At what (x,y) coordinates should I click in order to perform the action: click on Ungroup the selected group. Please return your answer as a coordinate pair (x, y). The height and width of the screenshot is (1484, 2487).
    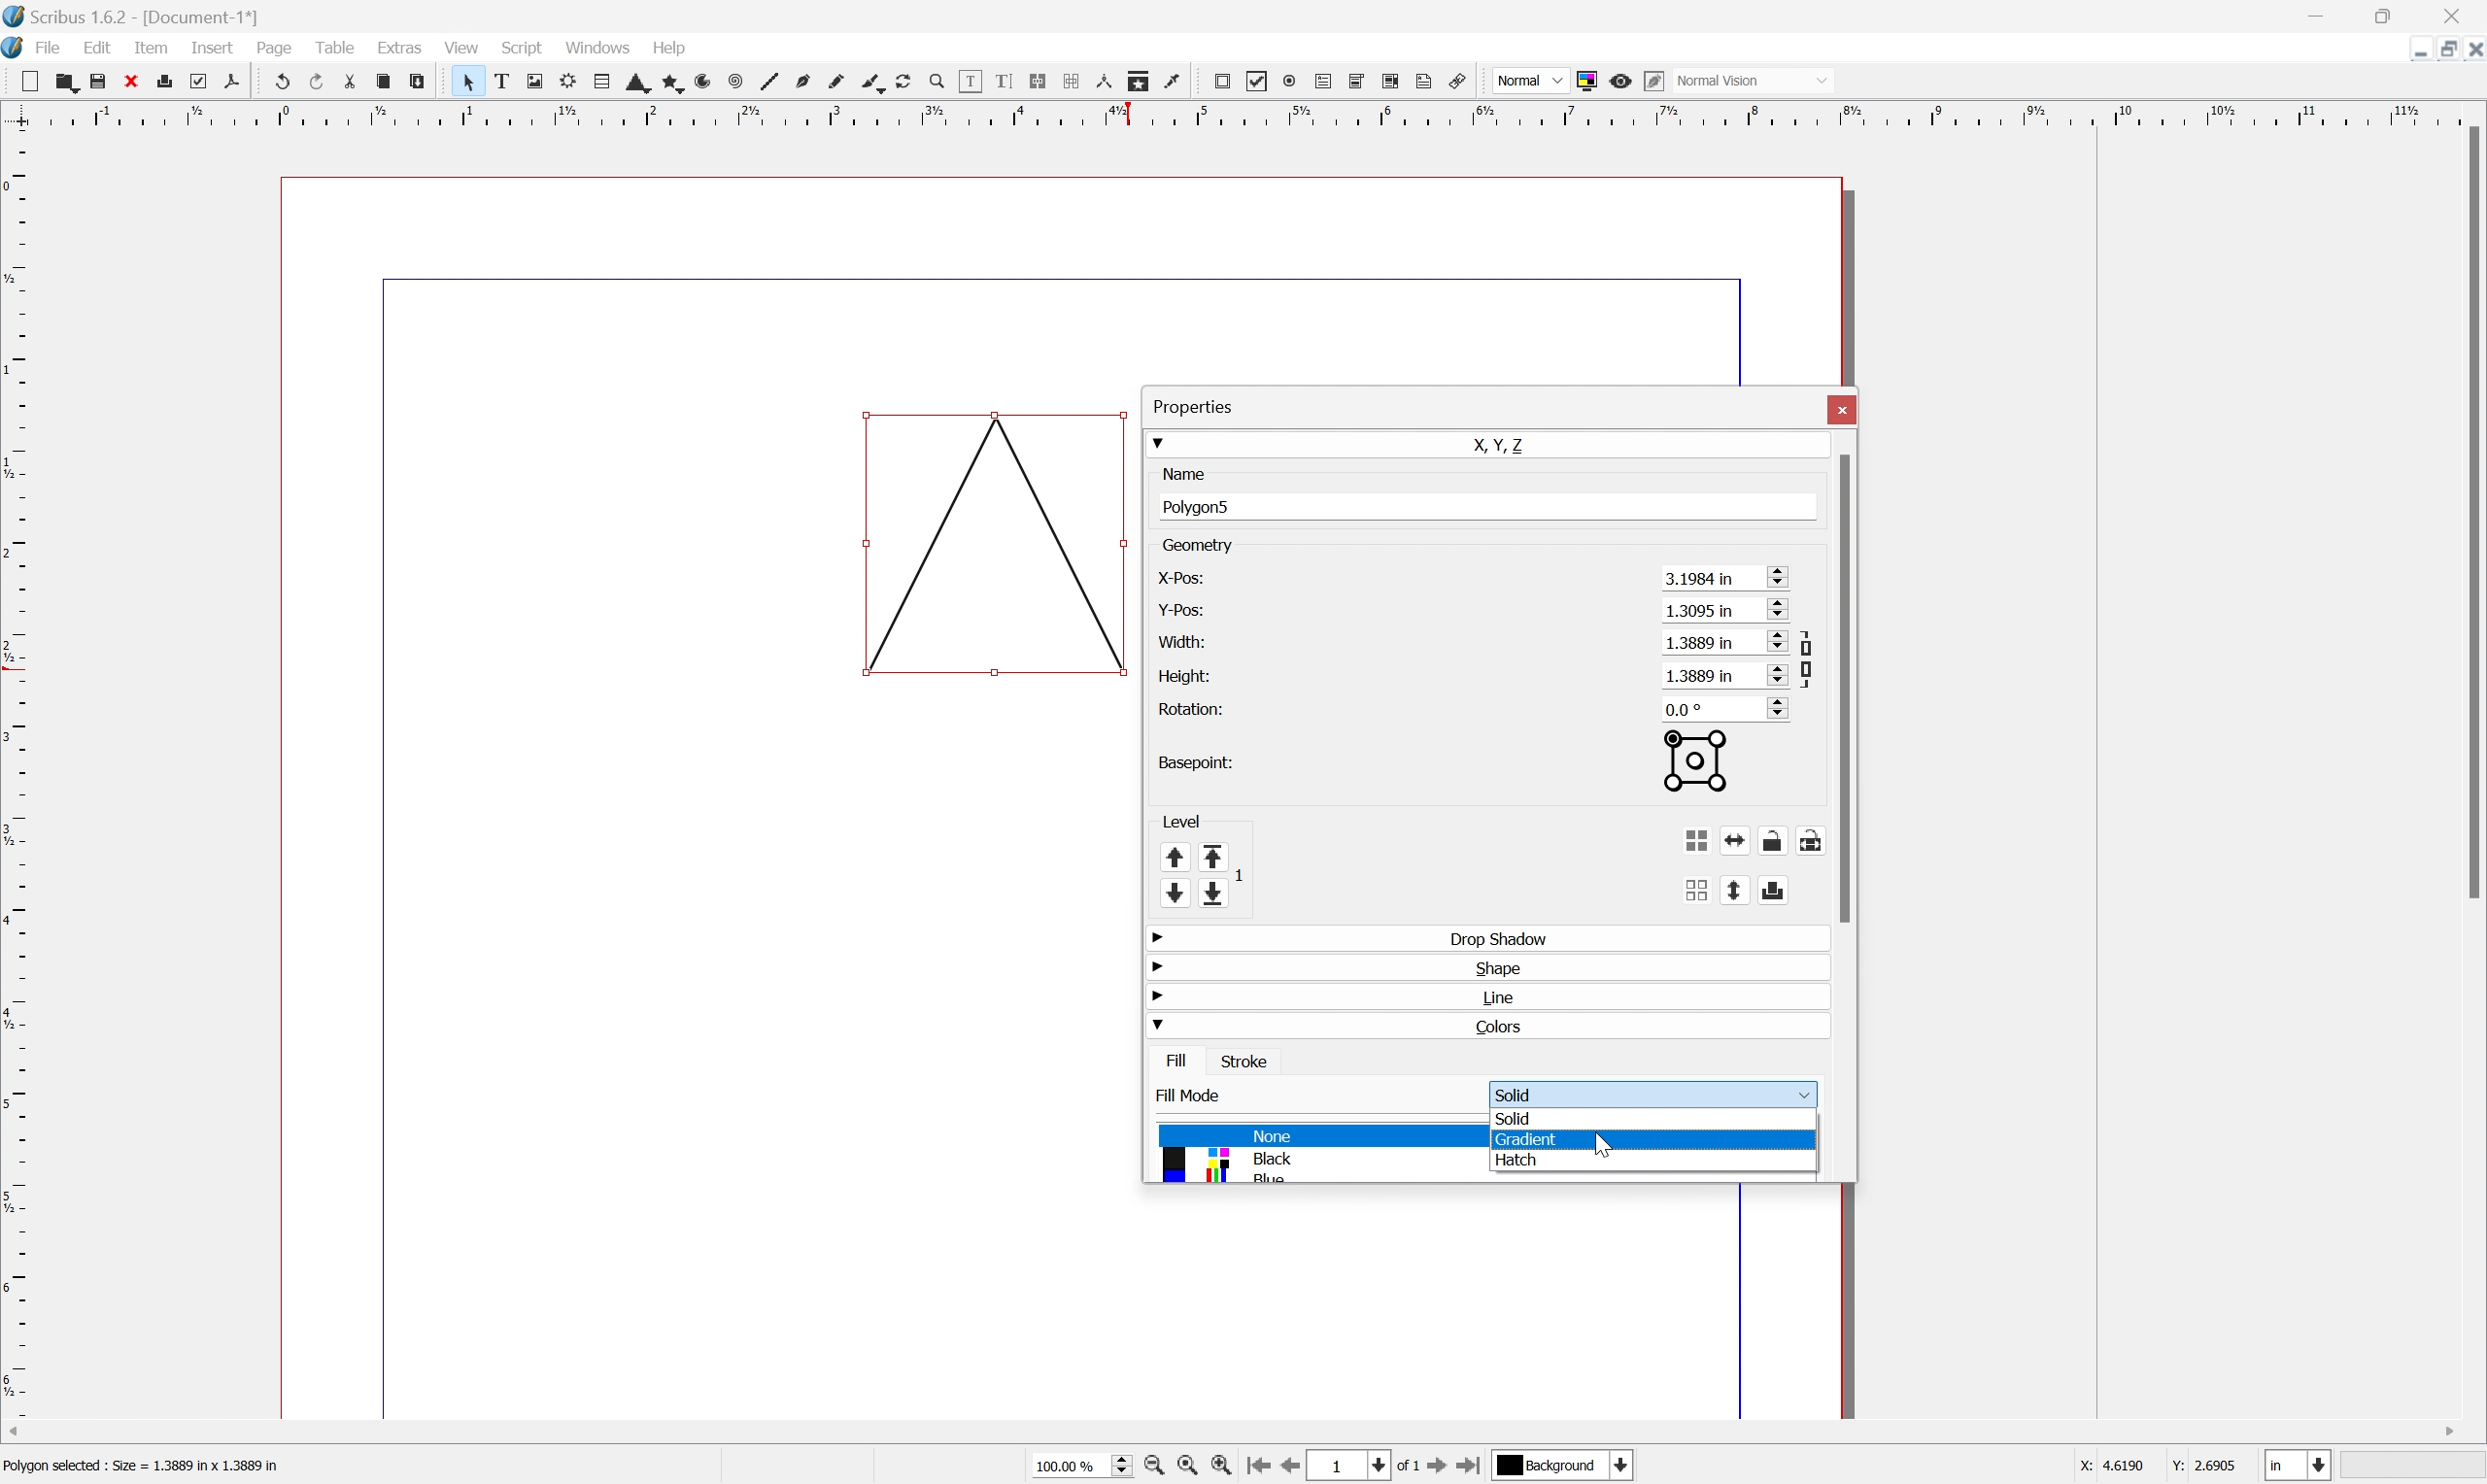
    Looking at the image, I should click on (1719, 887).